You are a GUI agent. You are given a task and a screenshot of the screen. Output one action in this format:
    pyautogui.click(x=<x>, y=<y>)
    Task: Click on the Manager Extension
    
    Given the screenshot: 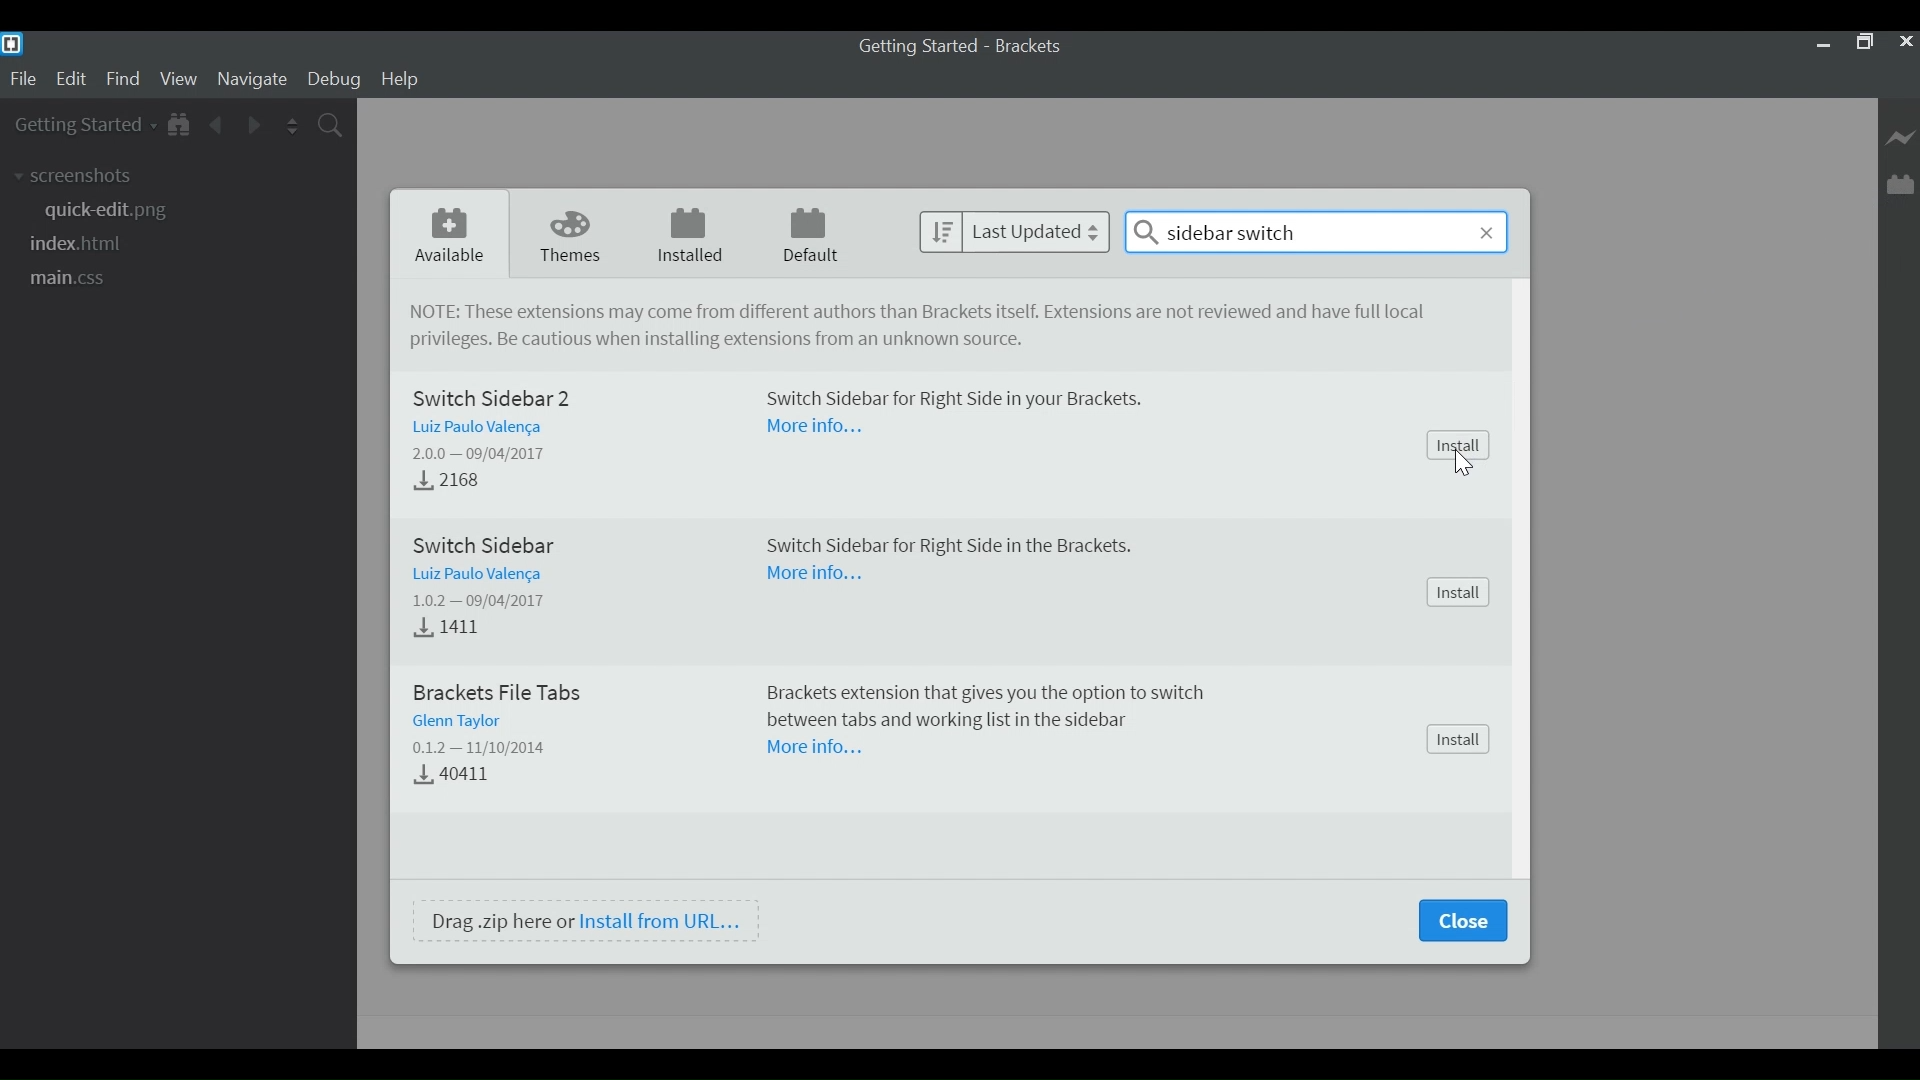 What is the action you would take?
    pyautogui.click(x=1898, y=184)
    